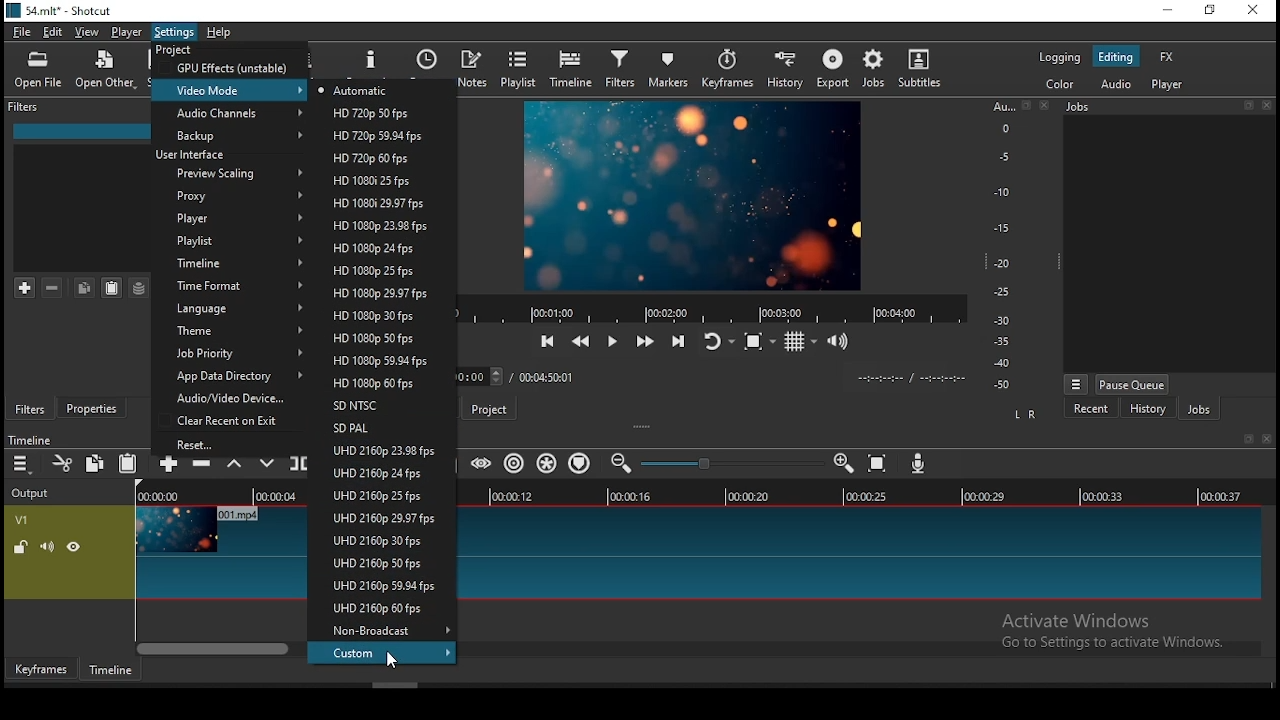 This screenshot has width=1280, height=720. Describe the element at coordinates (62, 9) in the screenshot. I see `icon and file name` at that location.